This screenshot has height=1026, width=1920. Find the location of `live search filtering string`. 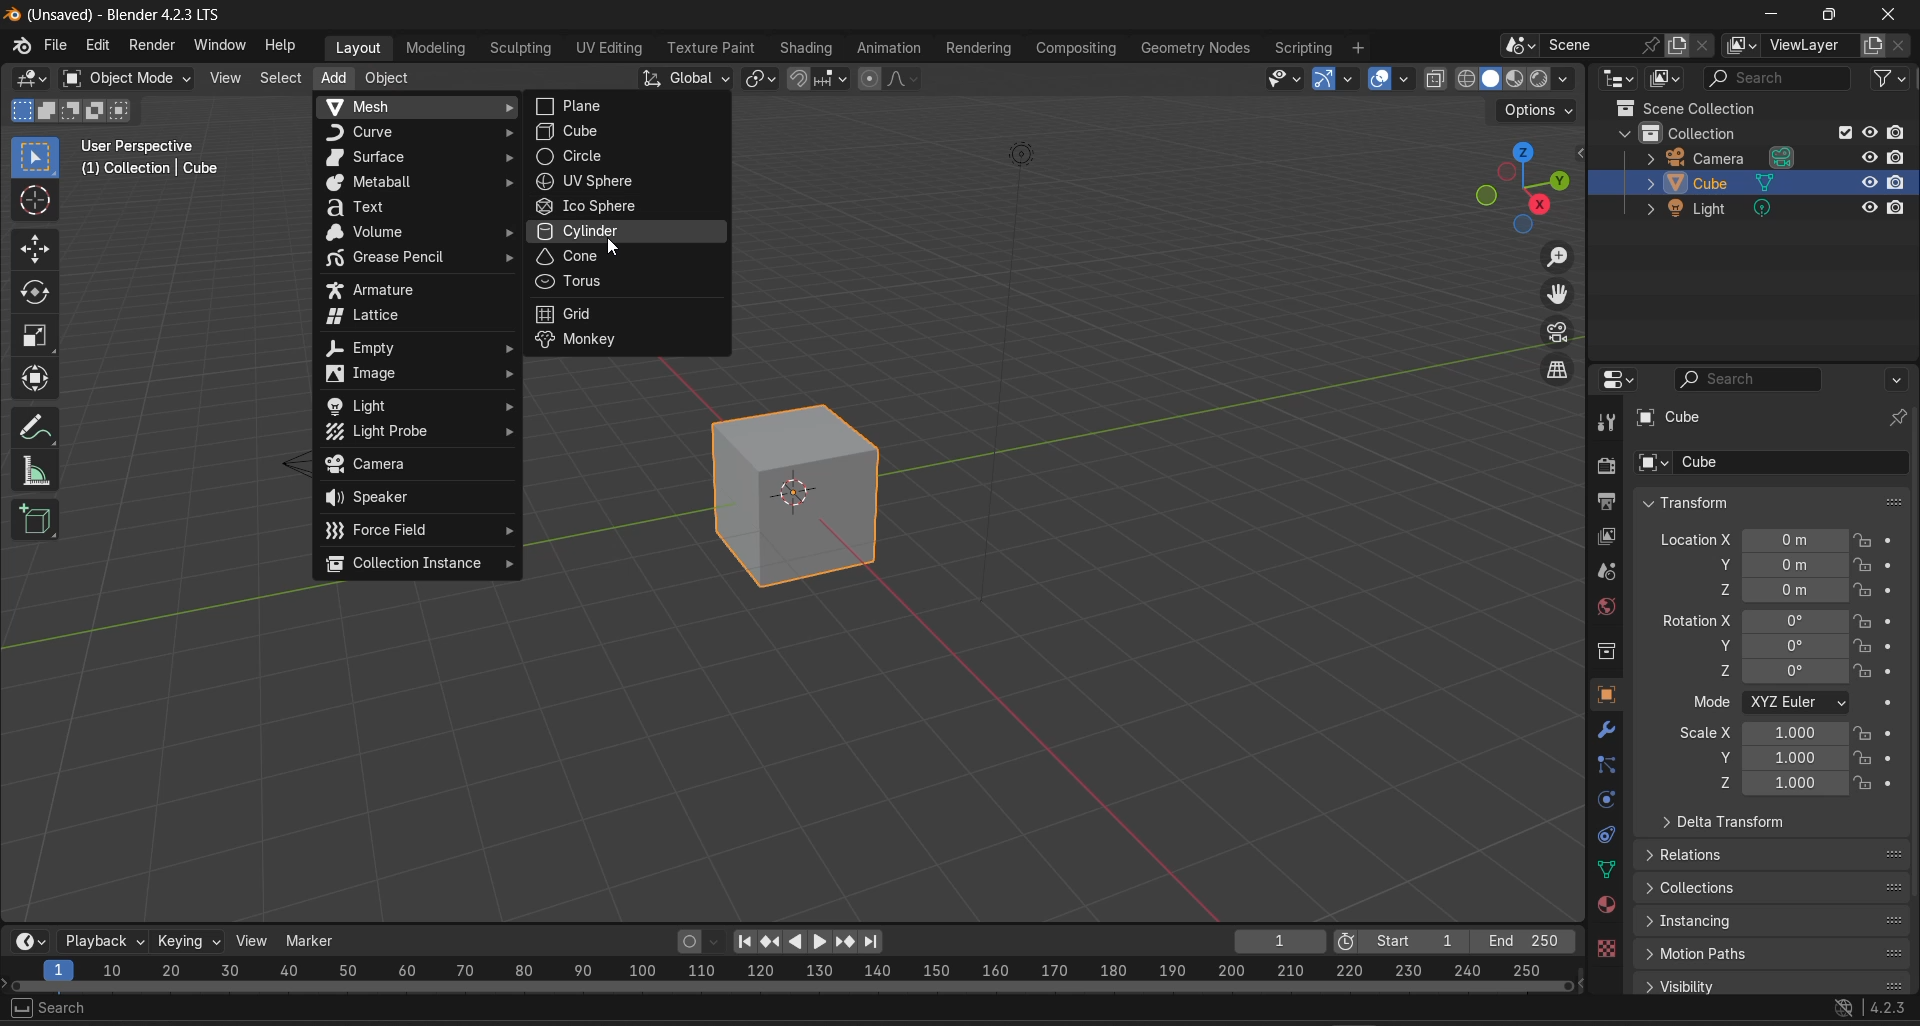

live search filtering string is located at coordinates (1779, 80).